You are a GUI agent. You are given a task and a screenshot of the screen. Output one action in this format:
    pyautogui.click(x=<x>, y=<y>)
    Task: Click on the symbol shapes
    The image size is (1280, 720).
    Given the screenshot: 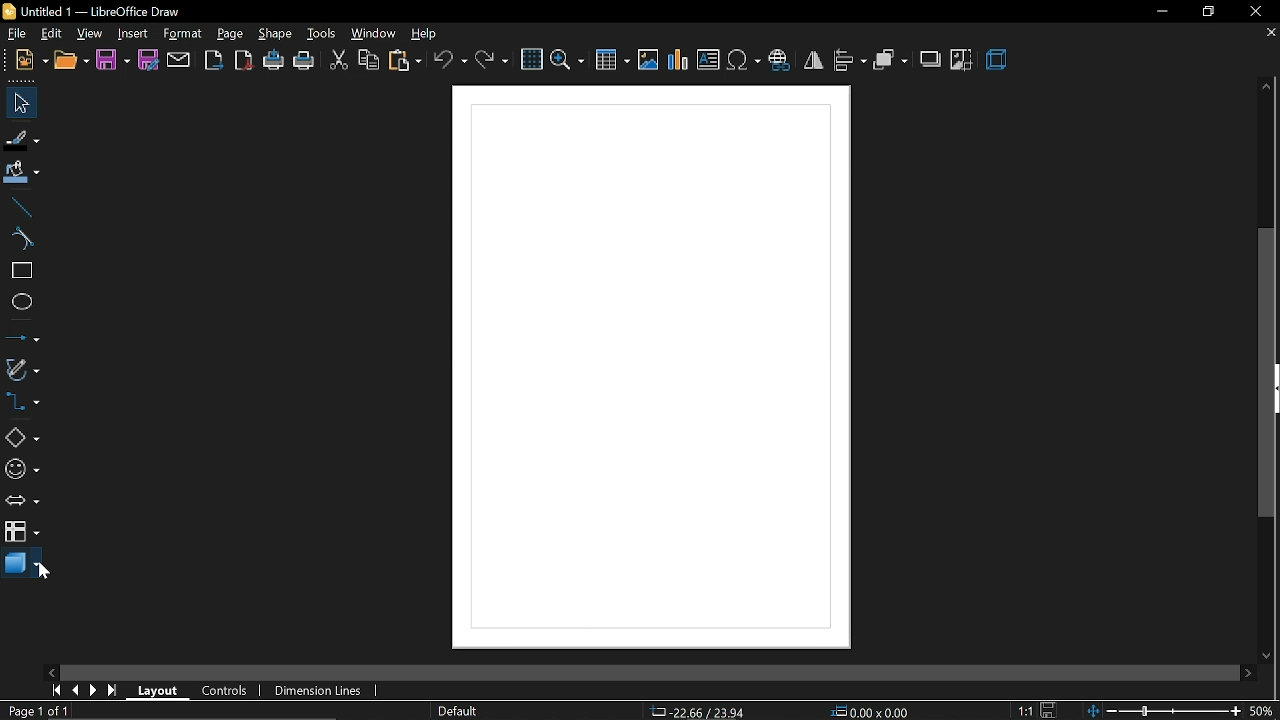 What is the action you would take?
    pyautogui.click(x=21, y=469)
    